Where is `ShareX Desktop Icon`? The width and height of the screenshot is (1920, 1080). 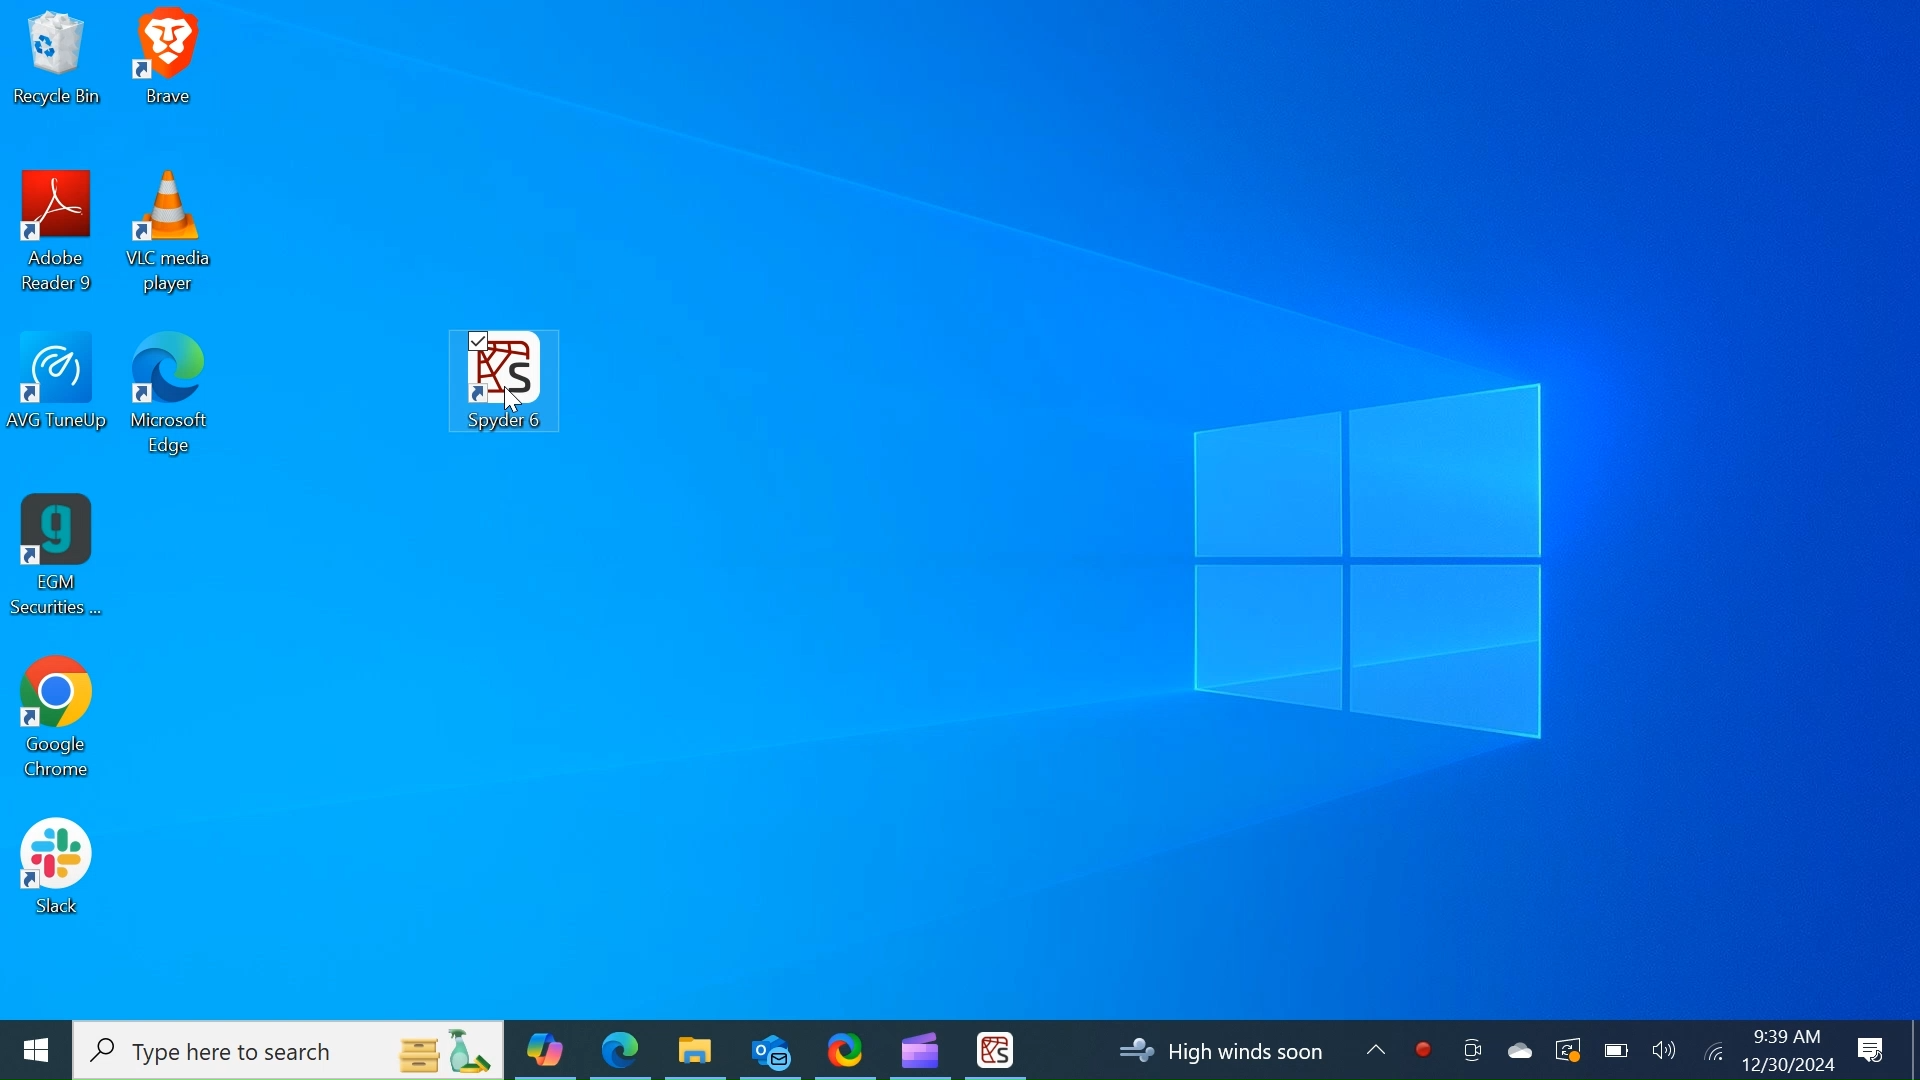
ShareX Desktop Icon is located at coordinates (844, 1048).